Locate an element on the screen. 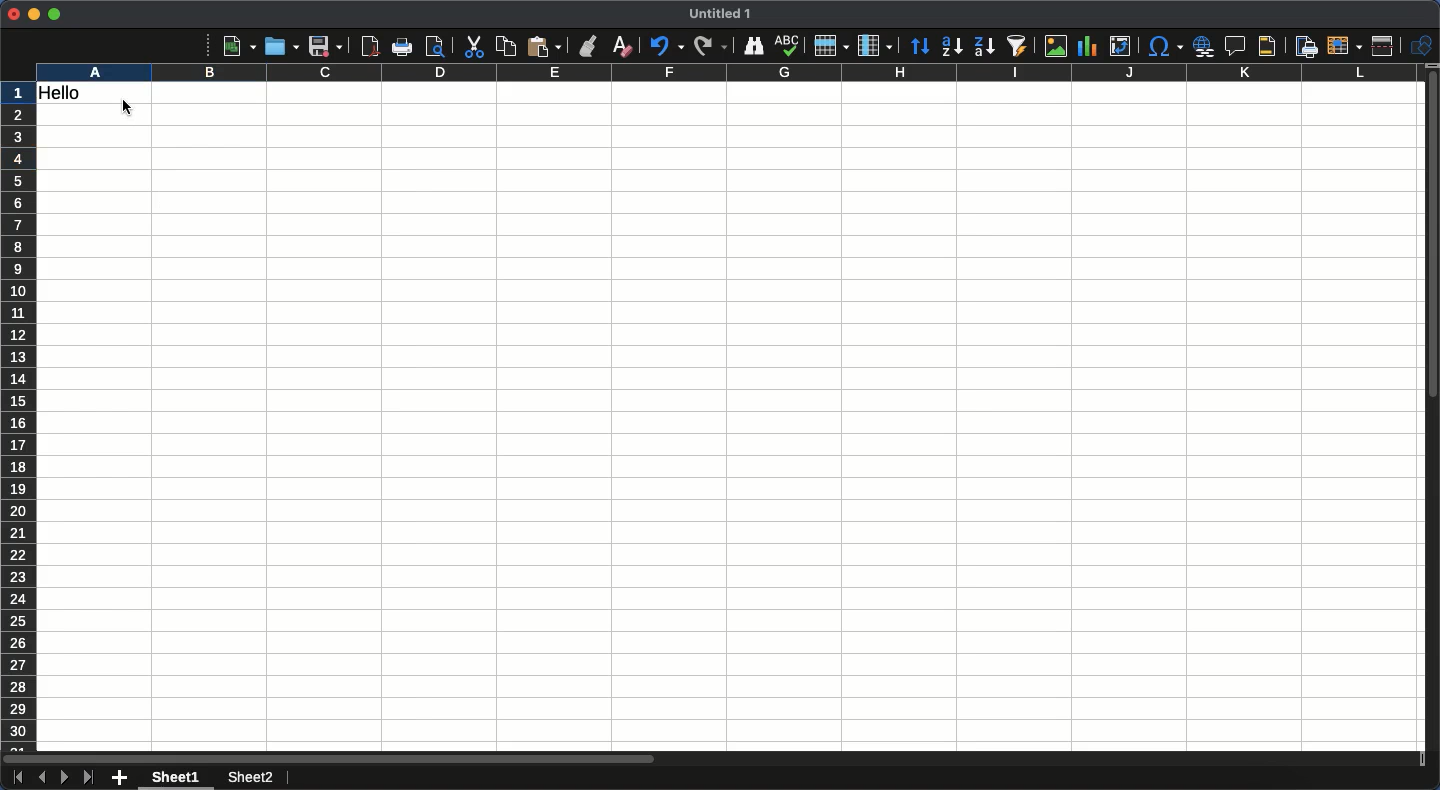 The width and height of the screenshot is (1440, 790). Insert comment is located at coordinates (1238, 47).